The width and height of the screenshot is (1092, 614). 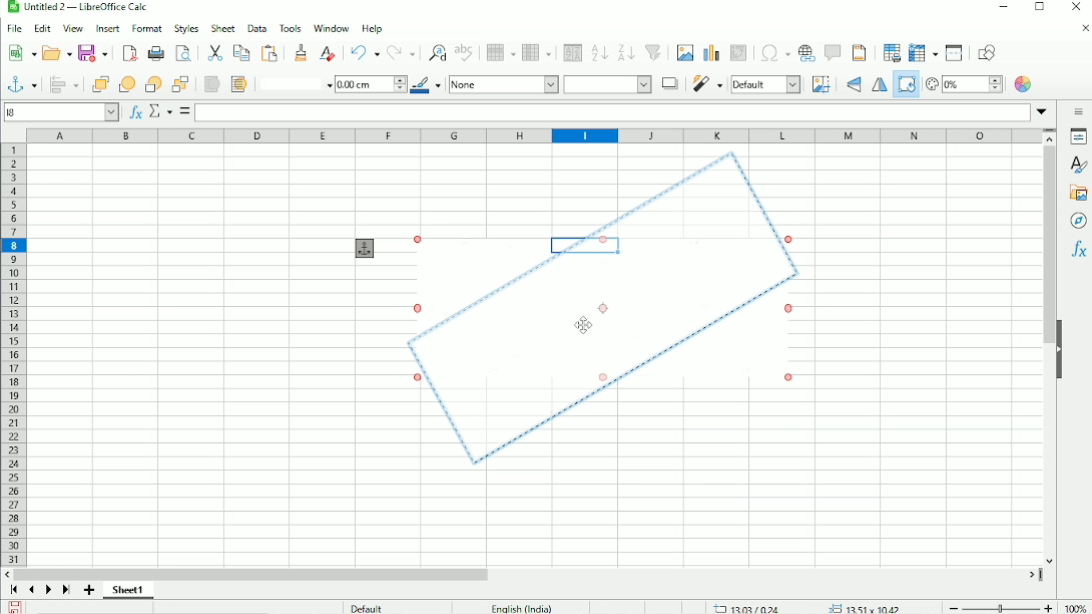 I want to click on Spell check, so click(x=466, y=52).